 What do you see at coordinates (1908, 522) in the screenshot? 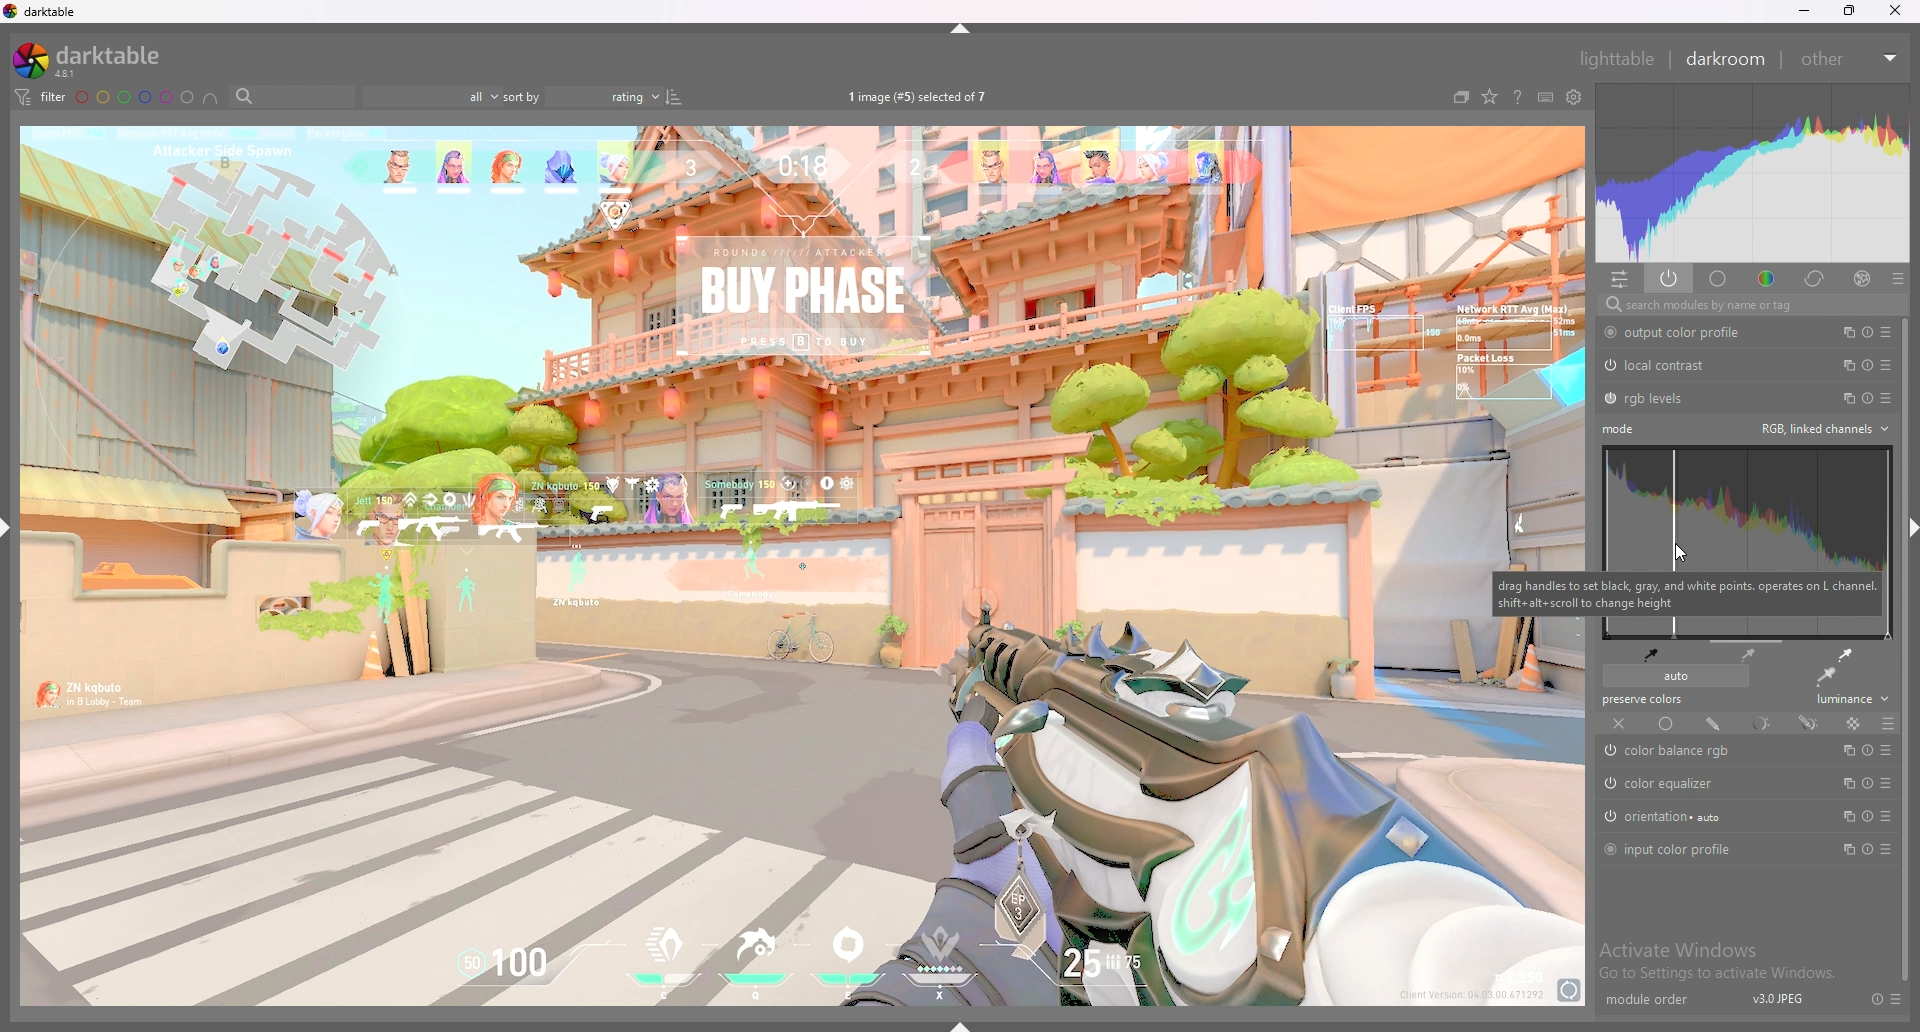
I see `hide` at bounding box center [1908, 522].